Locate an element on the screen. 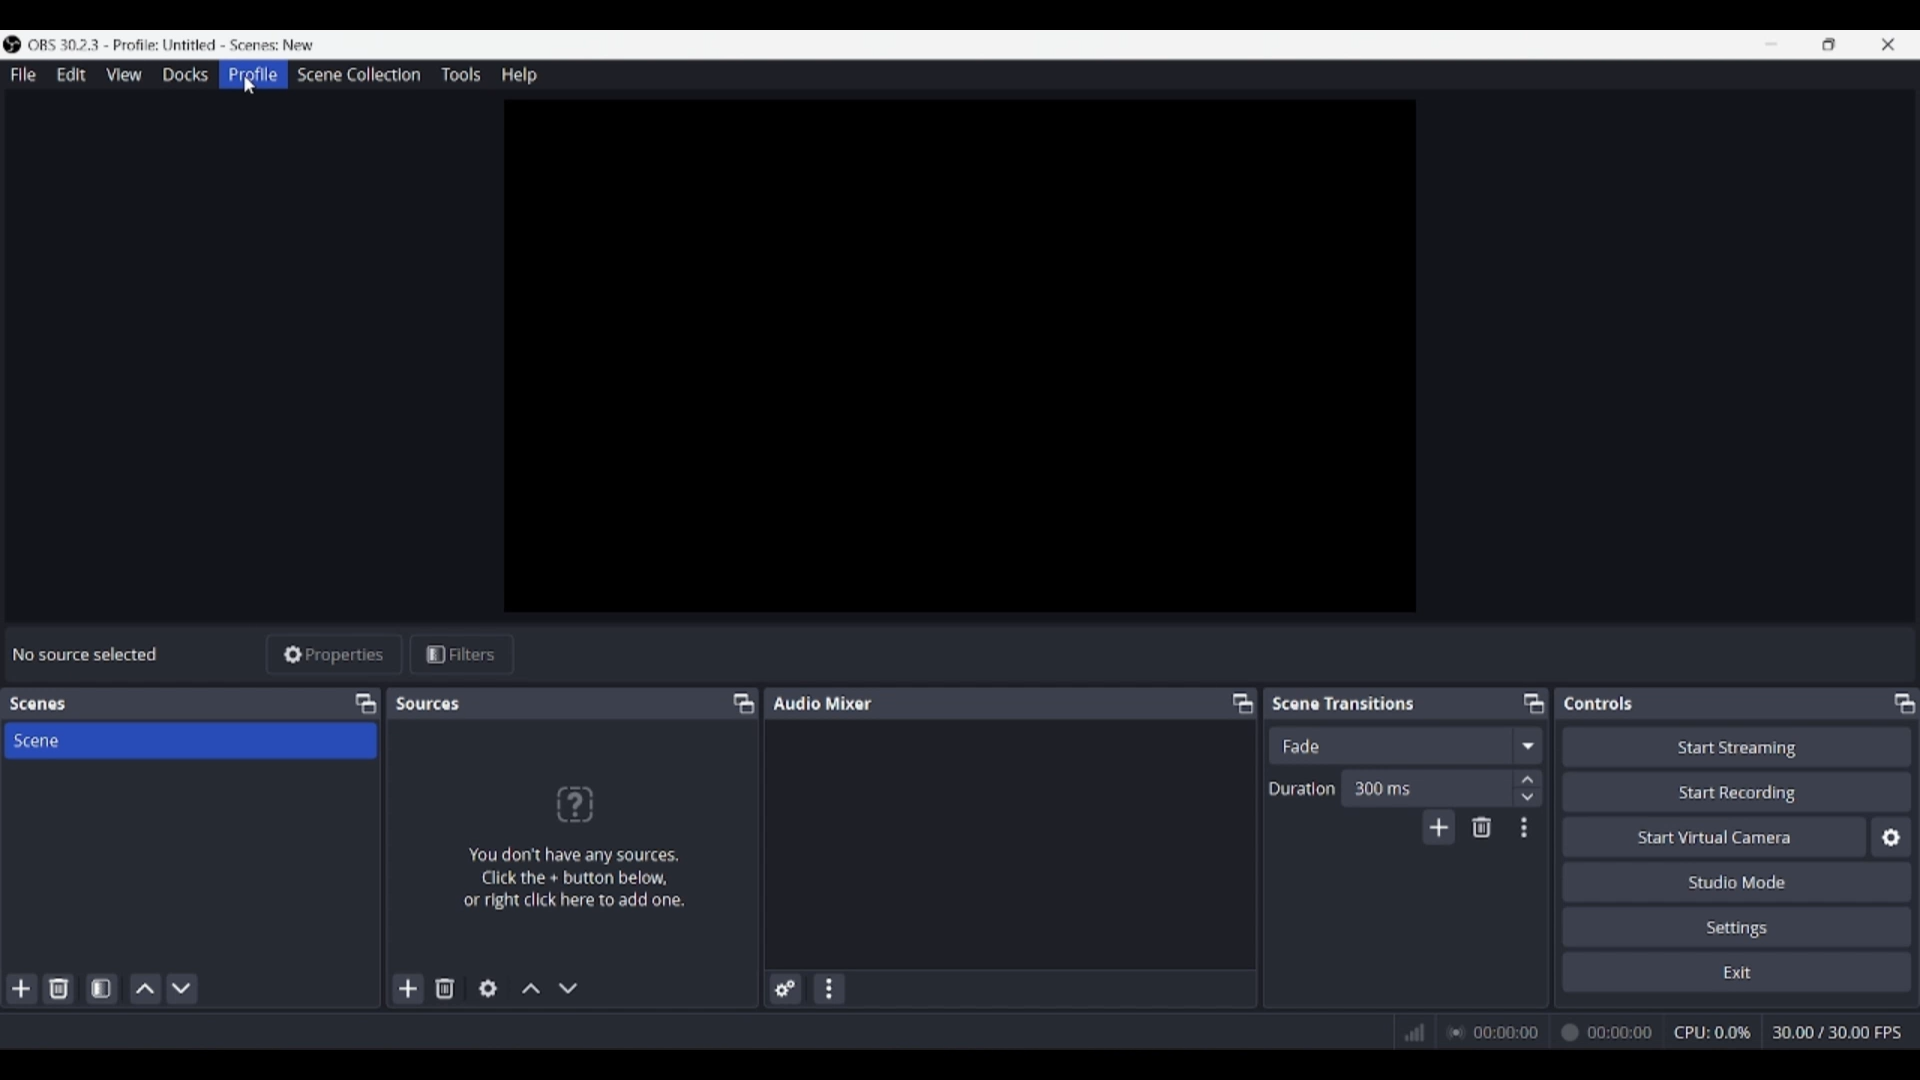 This screenshot has height=1080, width=1920. Open source properties is located at coordinates (488, 989).